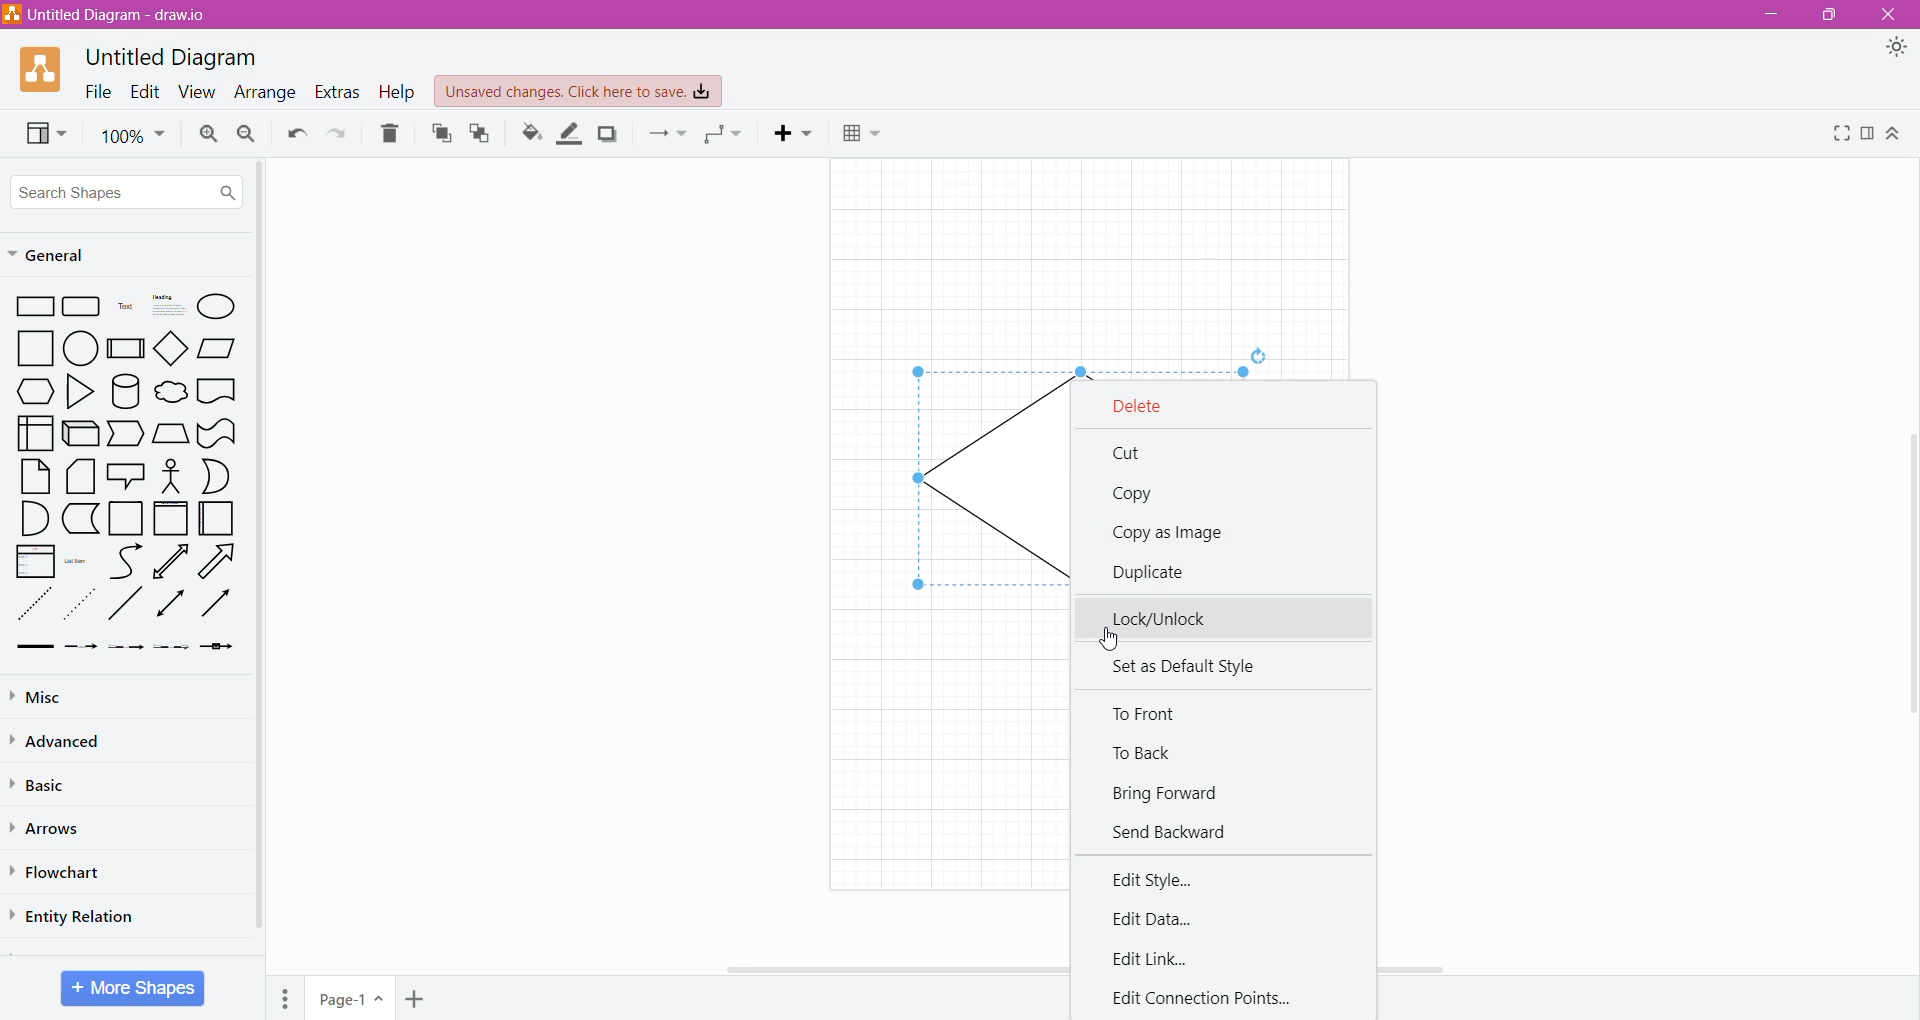 This screenshot has height=1020, width=1920. What do you see at coordinates (1868, 135) in the screenshot?
I see `Format` at bounding box center [1868, 135].